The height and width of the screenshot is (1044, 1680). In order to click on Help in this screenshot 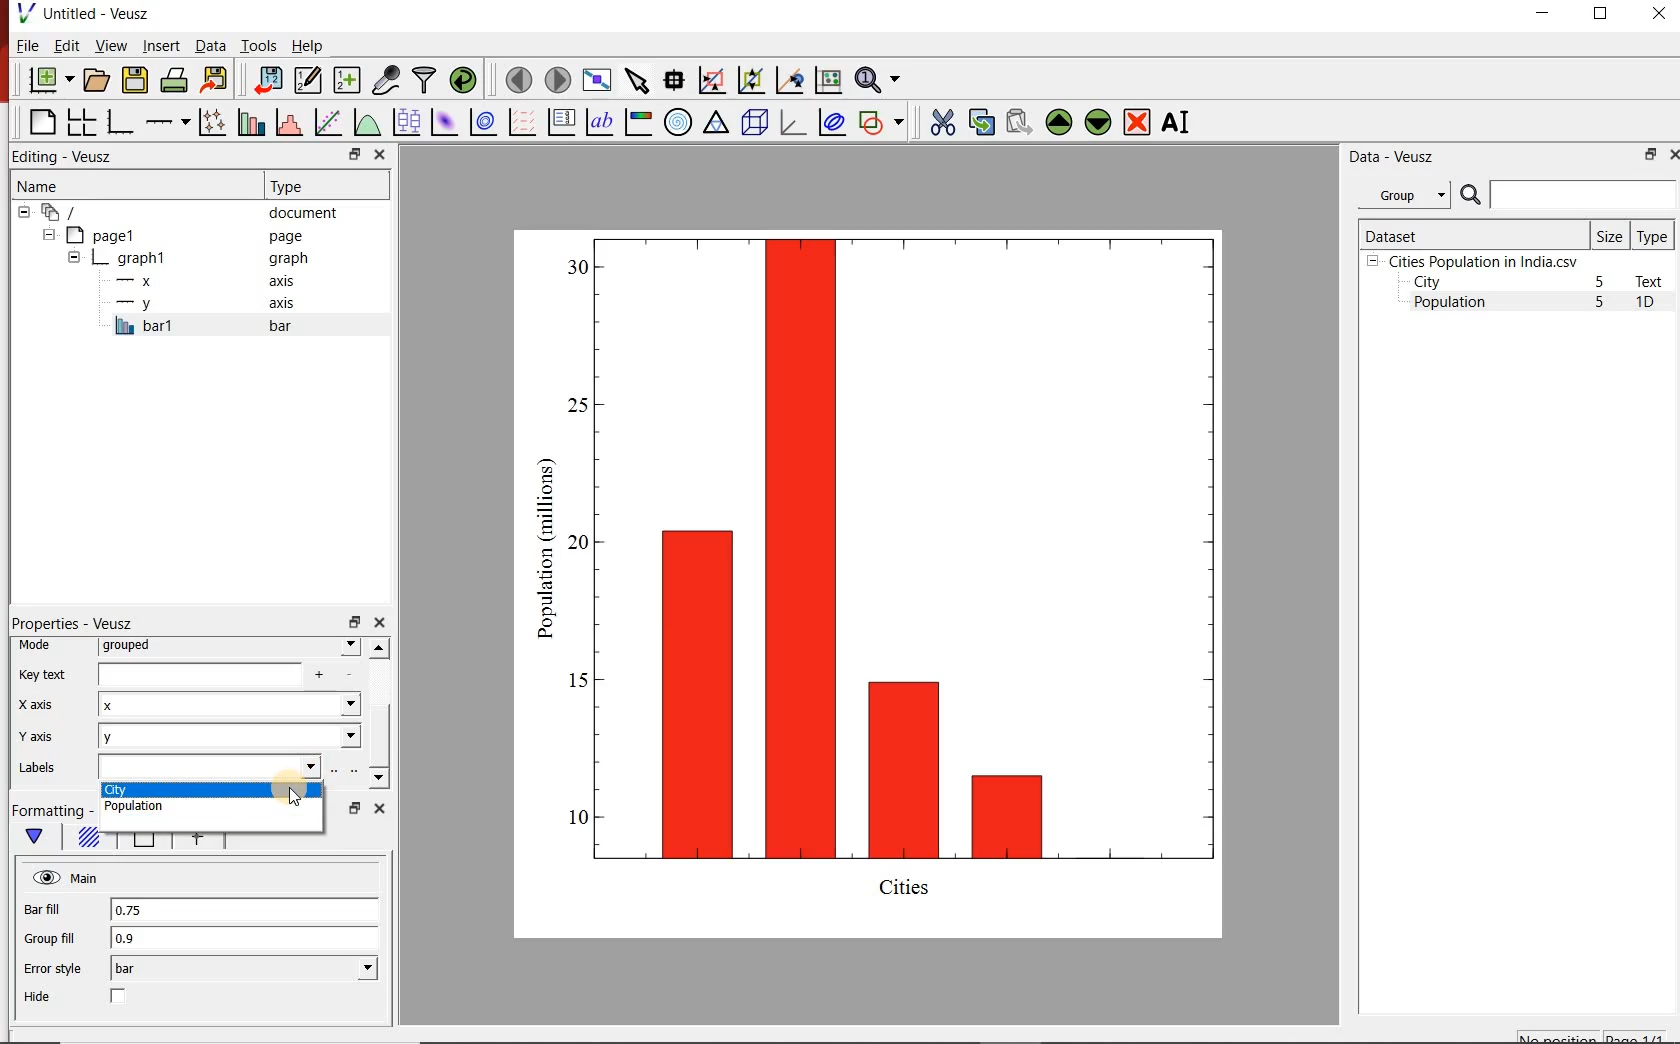, I will do `click(309, 45)`.